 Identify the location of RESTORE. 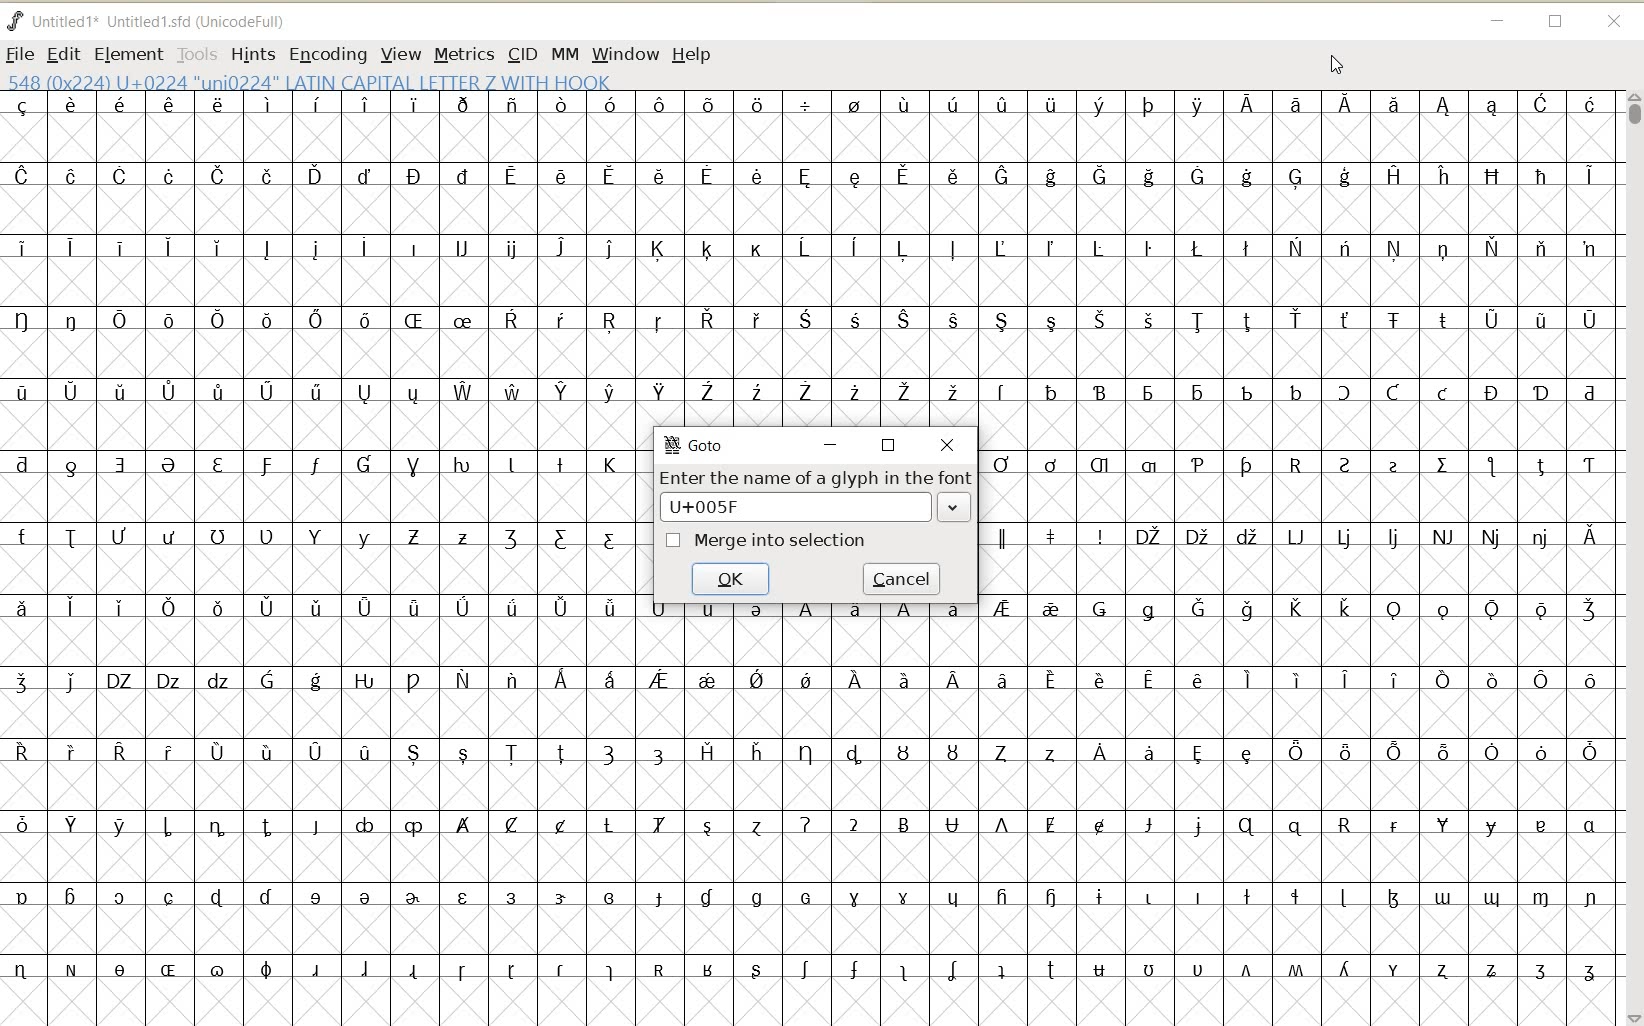
(1556, 23).